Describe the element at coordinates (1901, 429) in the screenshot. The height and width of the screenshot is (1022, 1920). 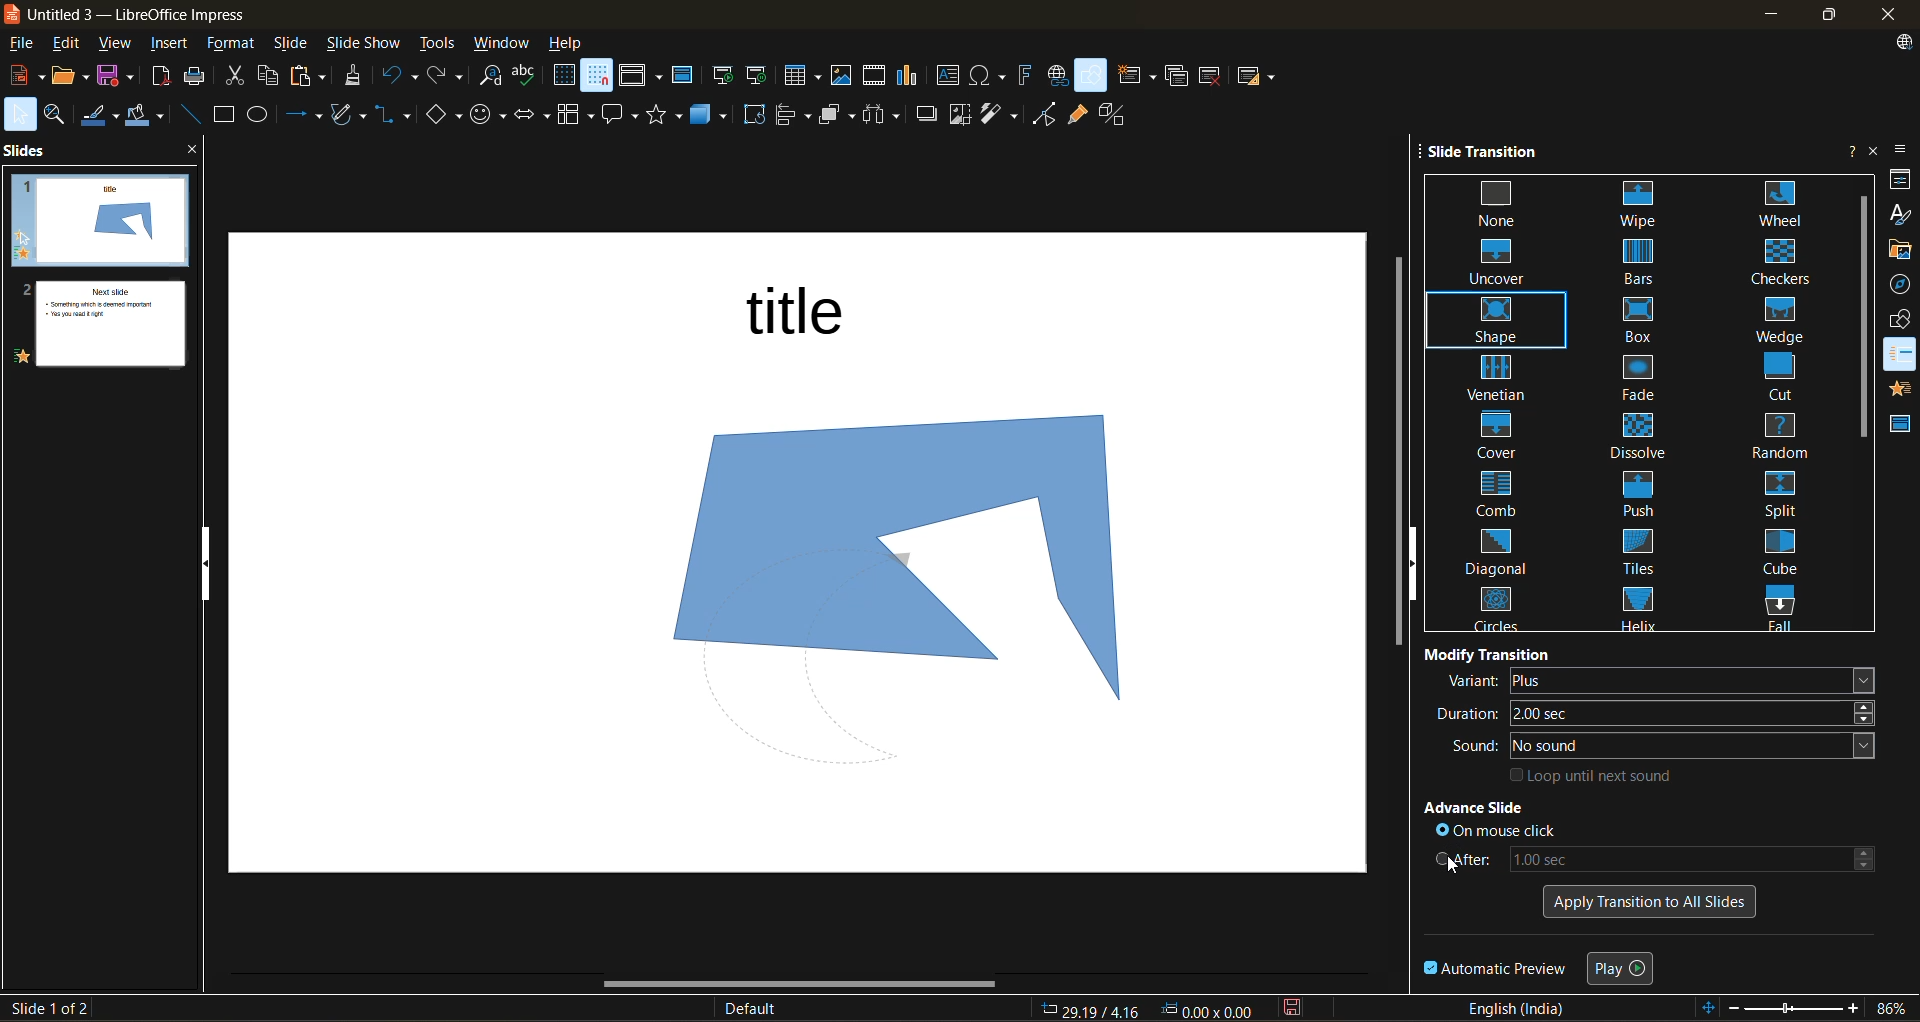
I see `master slides` at that location.